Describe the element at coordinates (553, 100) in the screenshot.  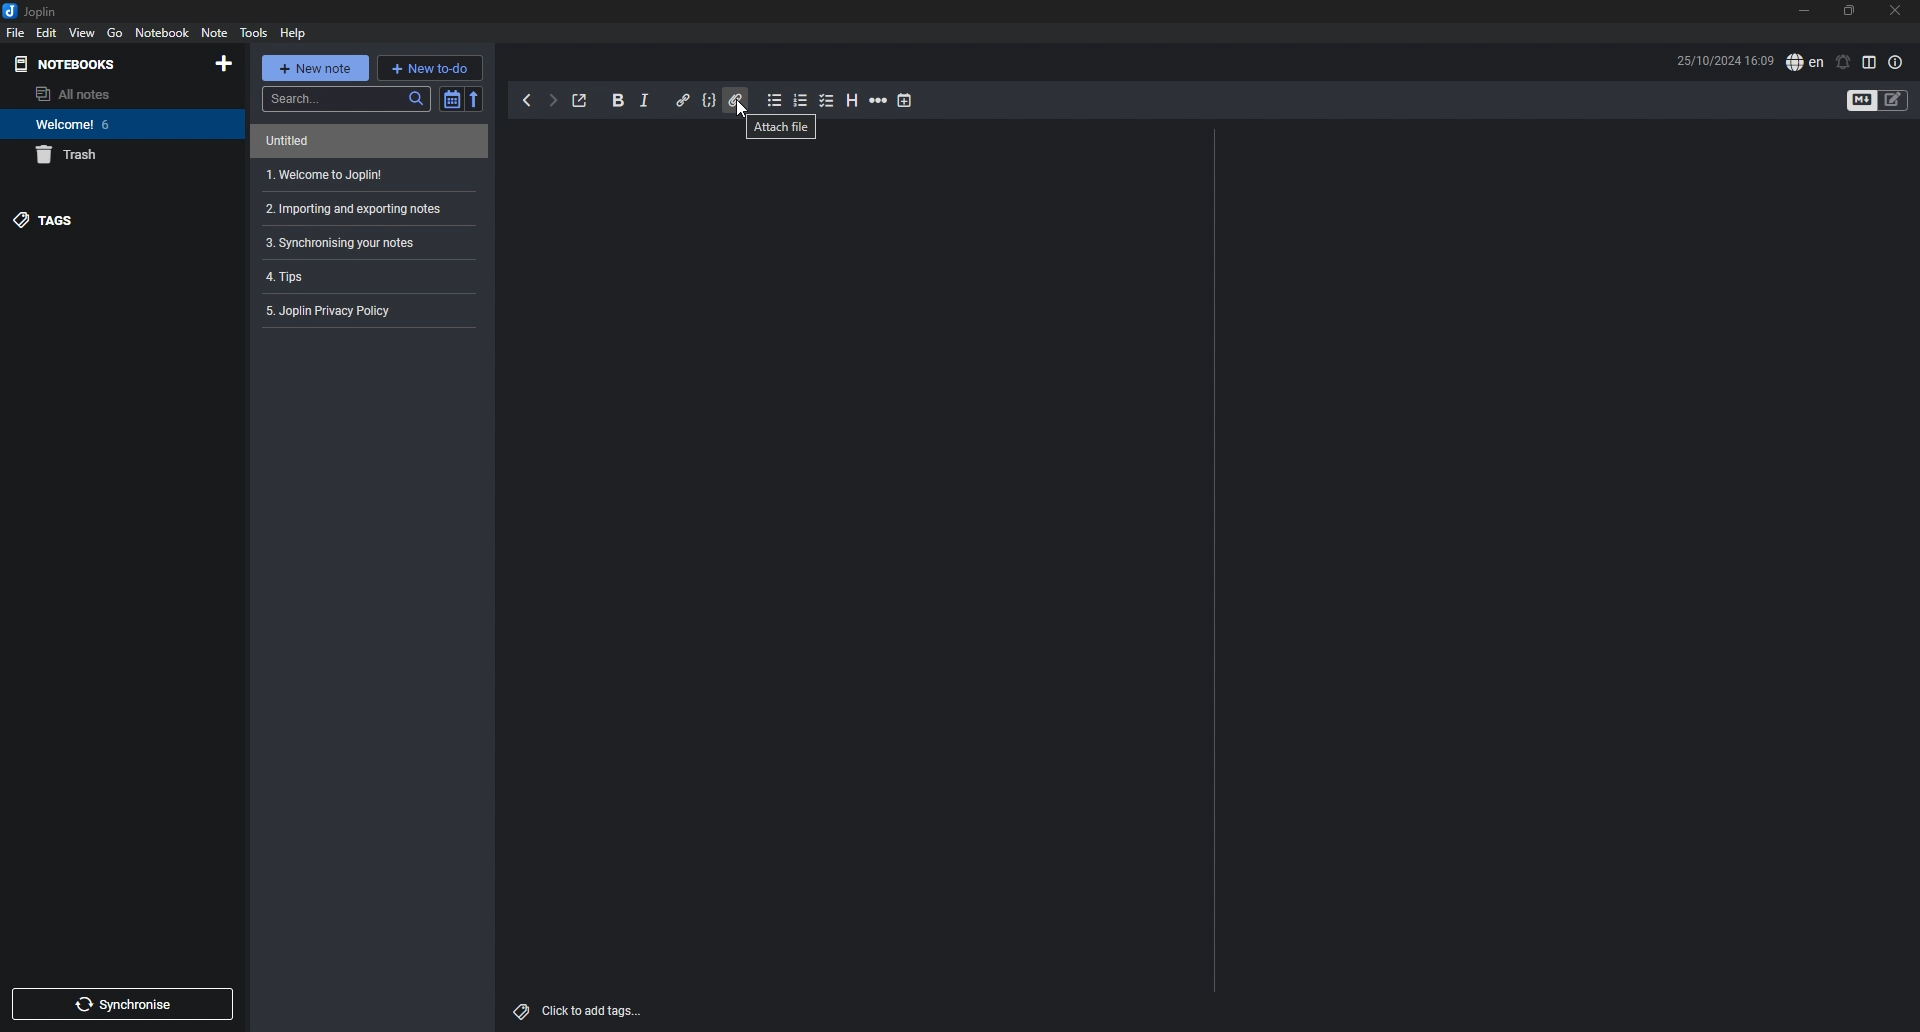
I see `forward` at that location.